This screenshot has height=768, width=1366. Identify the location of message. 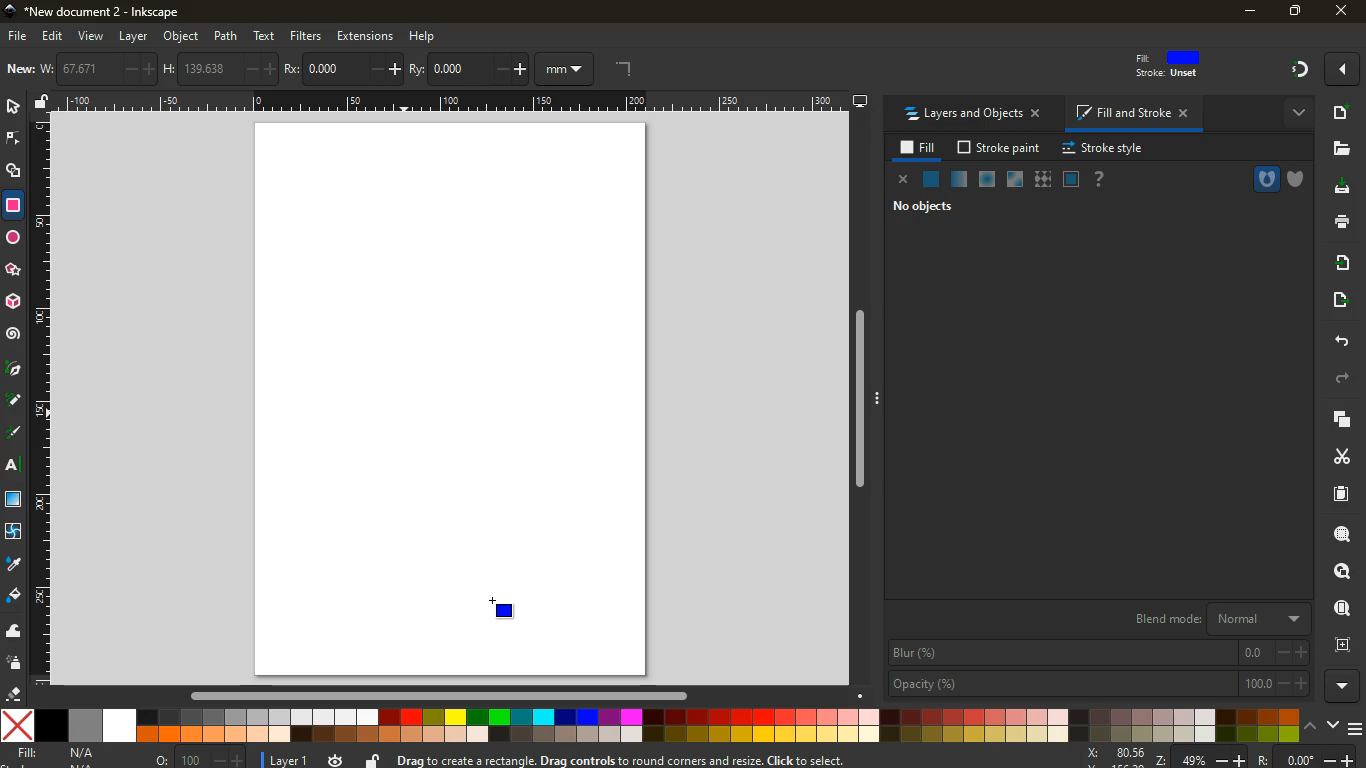
(708, 759).